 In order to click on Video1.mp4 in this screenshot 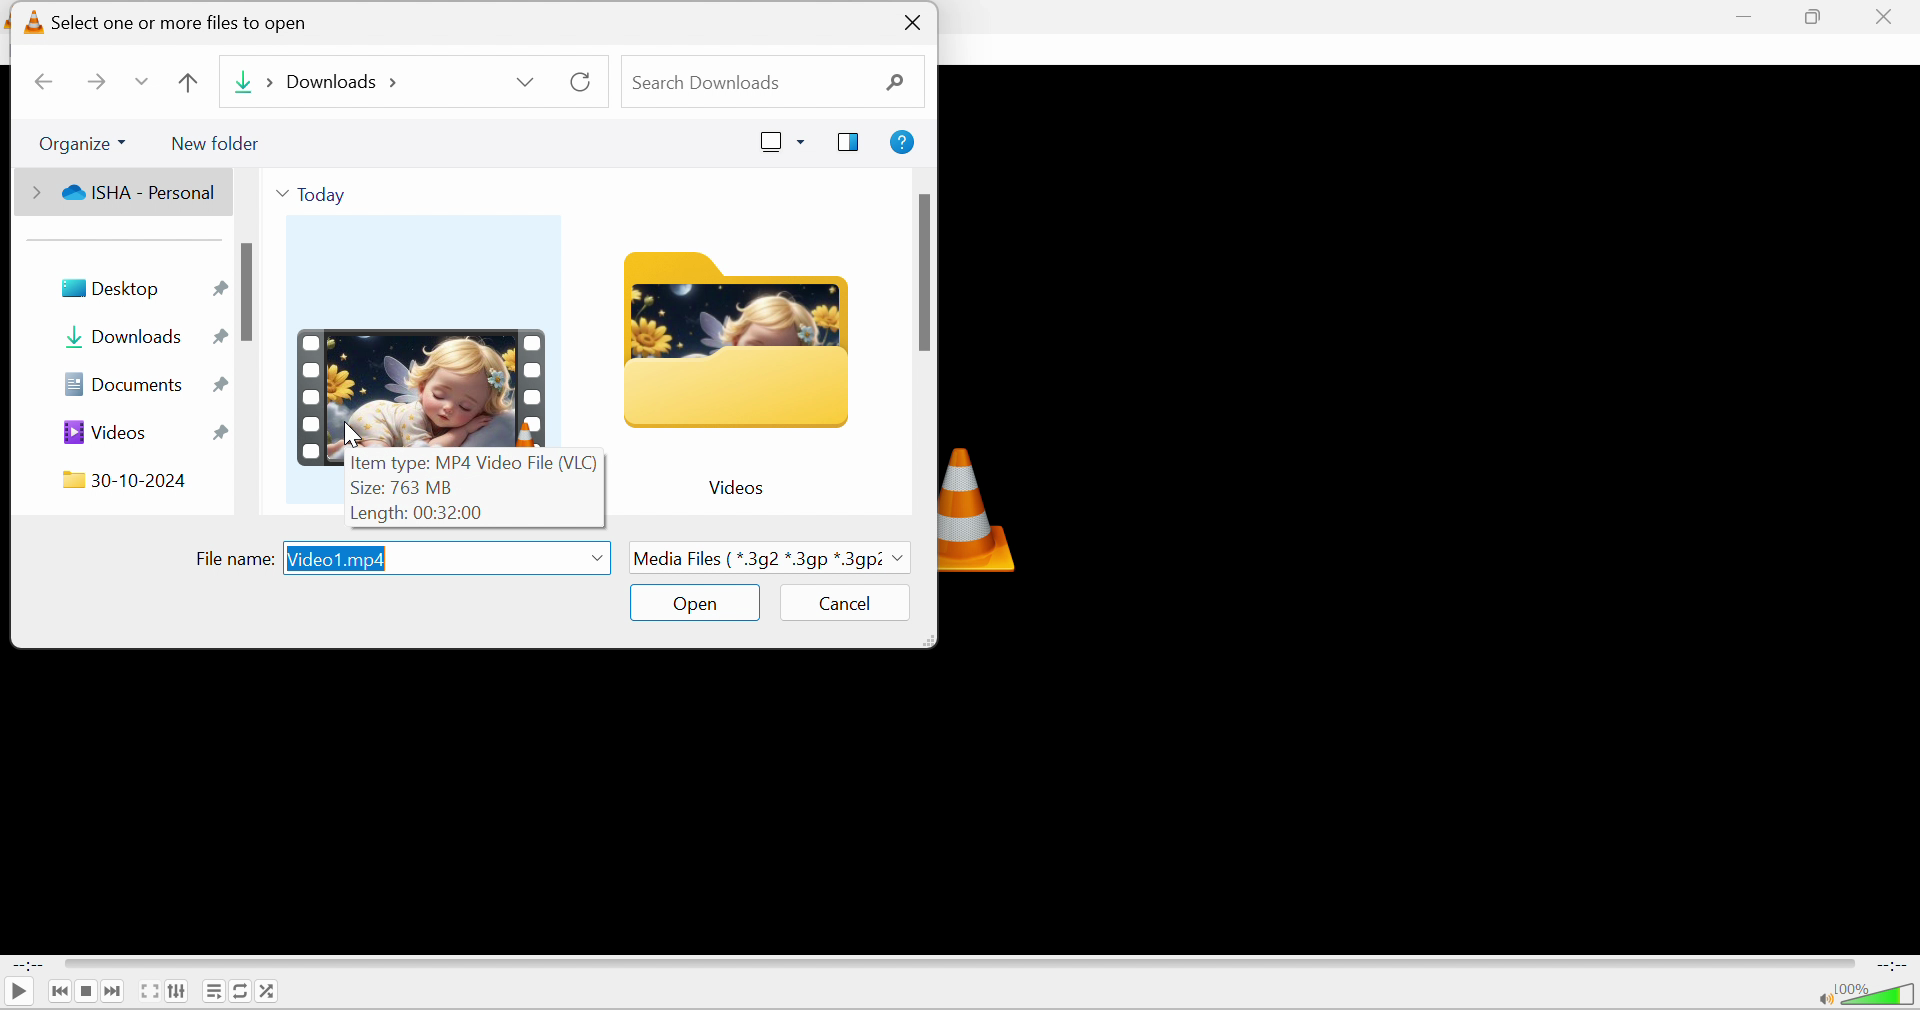, I will do `click(449, 558)`.